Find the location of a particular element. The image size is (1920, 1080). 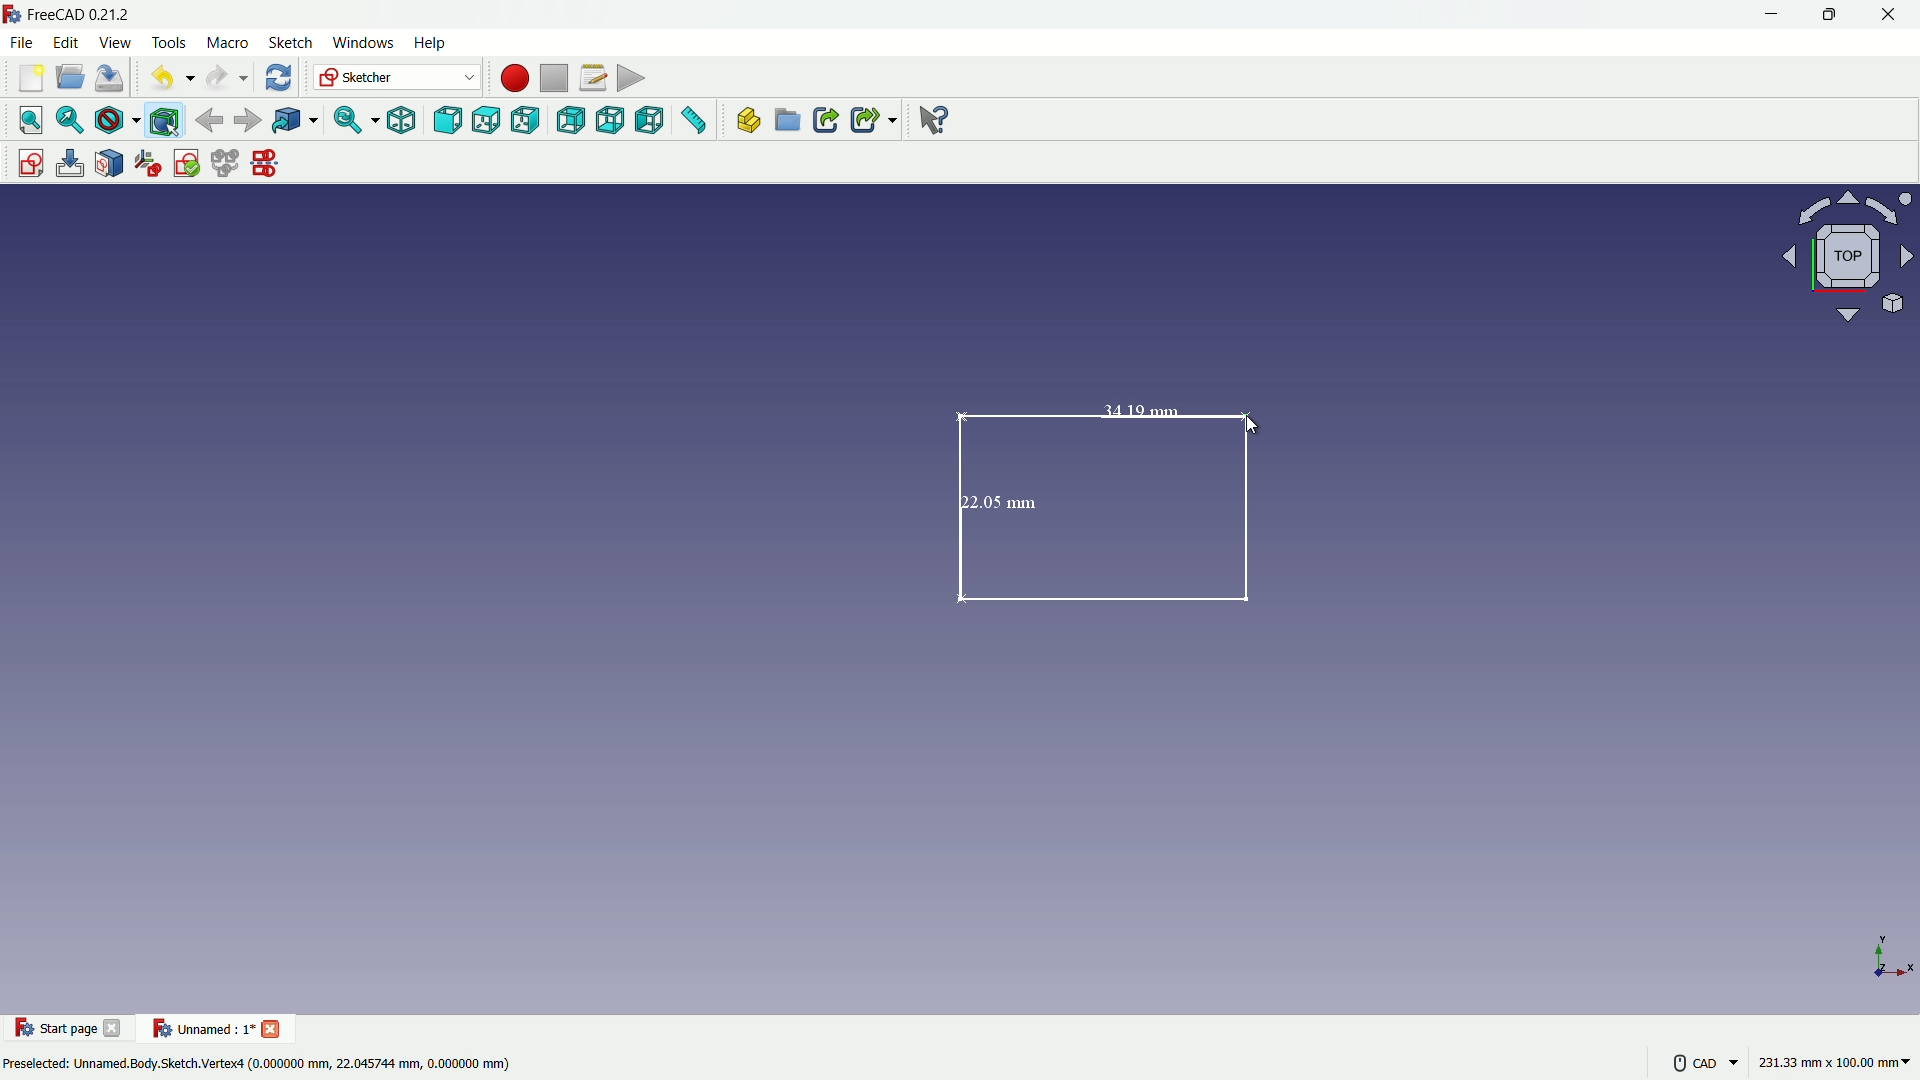

help menu is located at coordinates (432, 44).